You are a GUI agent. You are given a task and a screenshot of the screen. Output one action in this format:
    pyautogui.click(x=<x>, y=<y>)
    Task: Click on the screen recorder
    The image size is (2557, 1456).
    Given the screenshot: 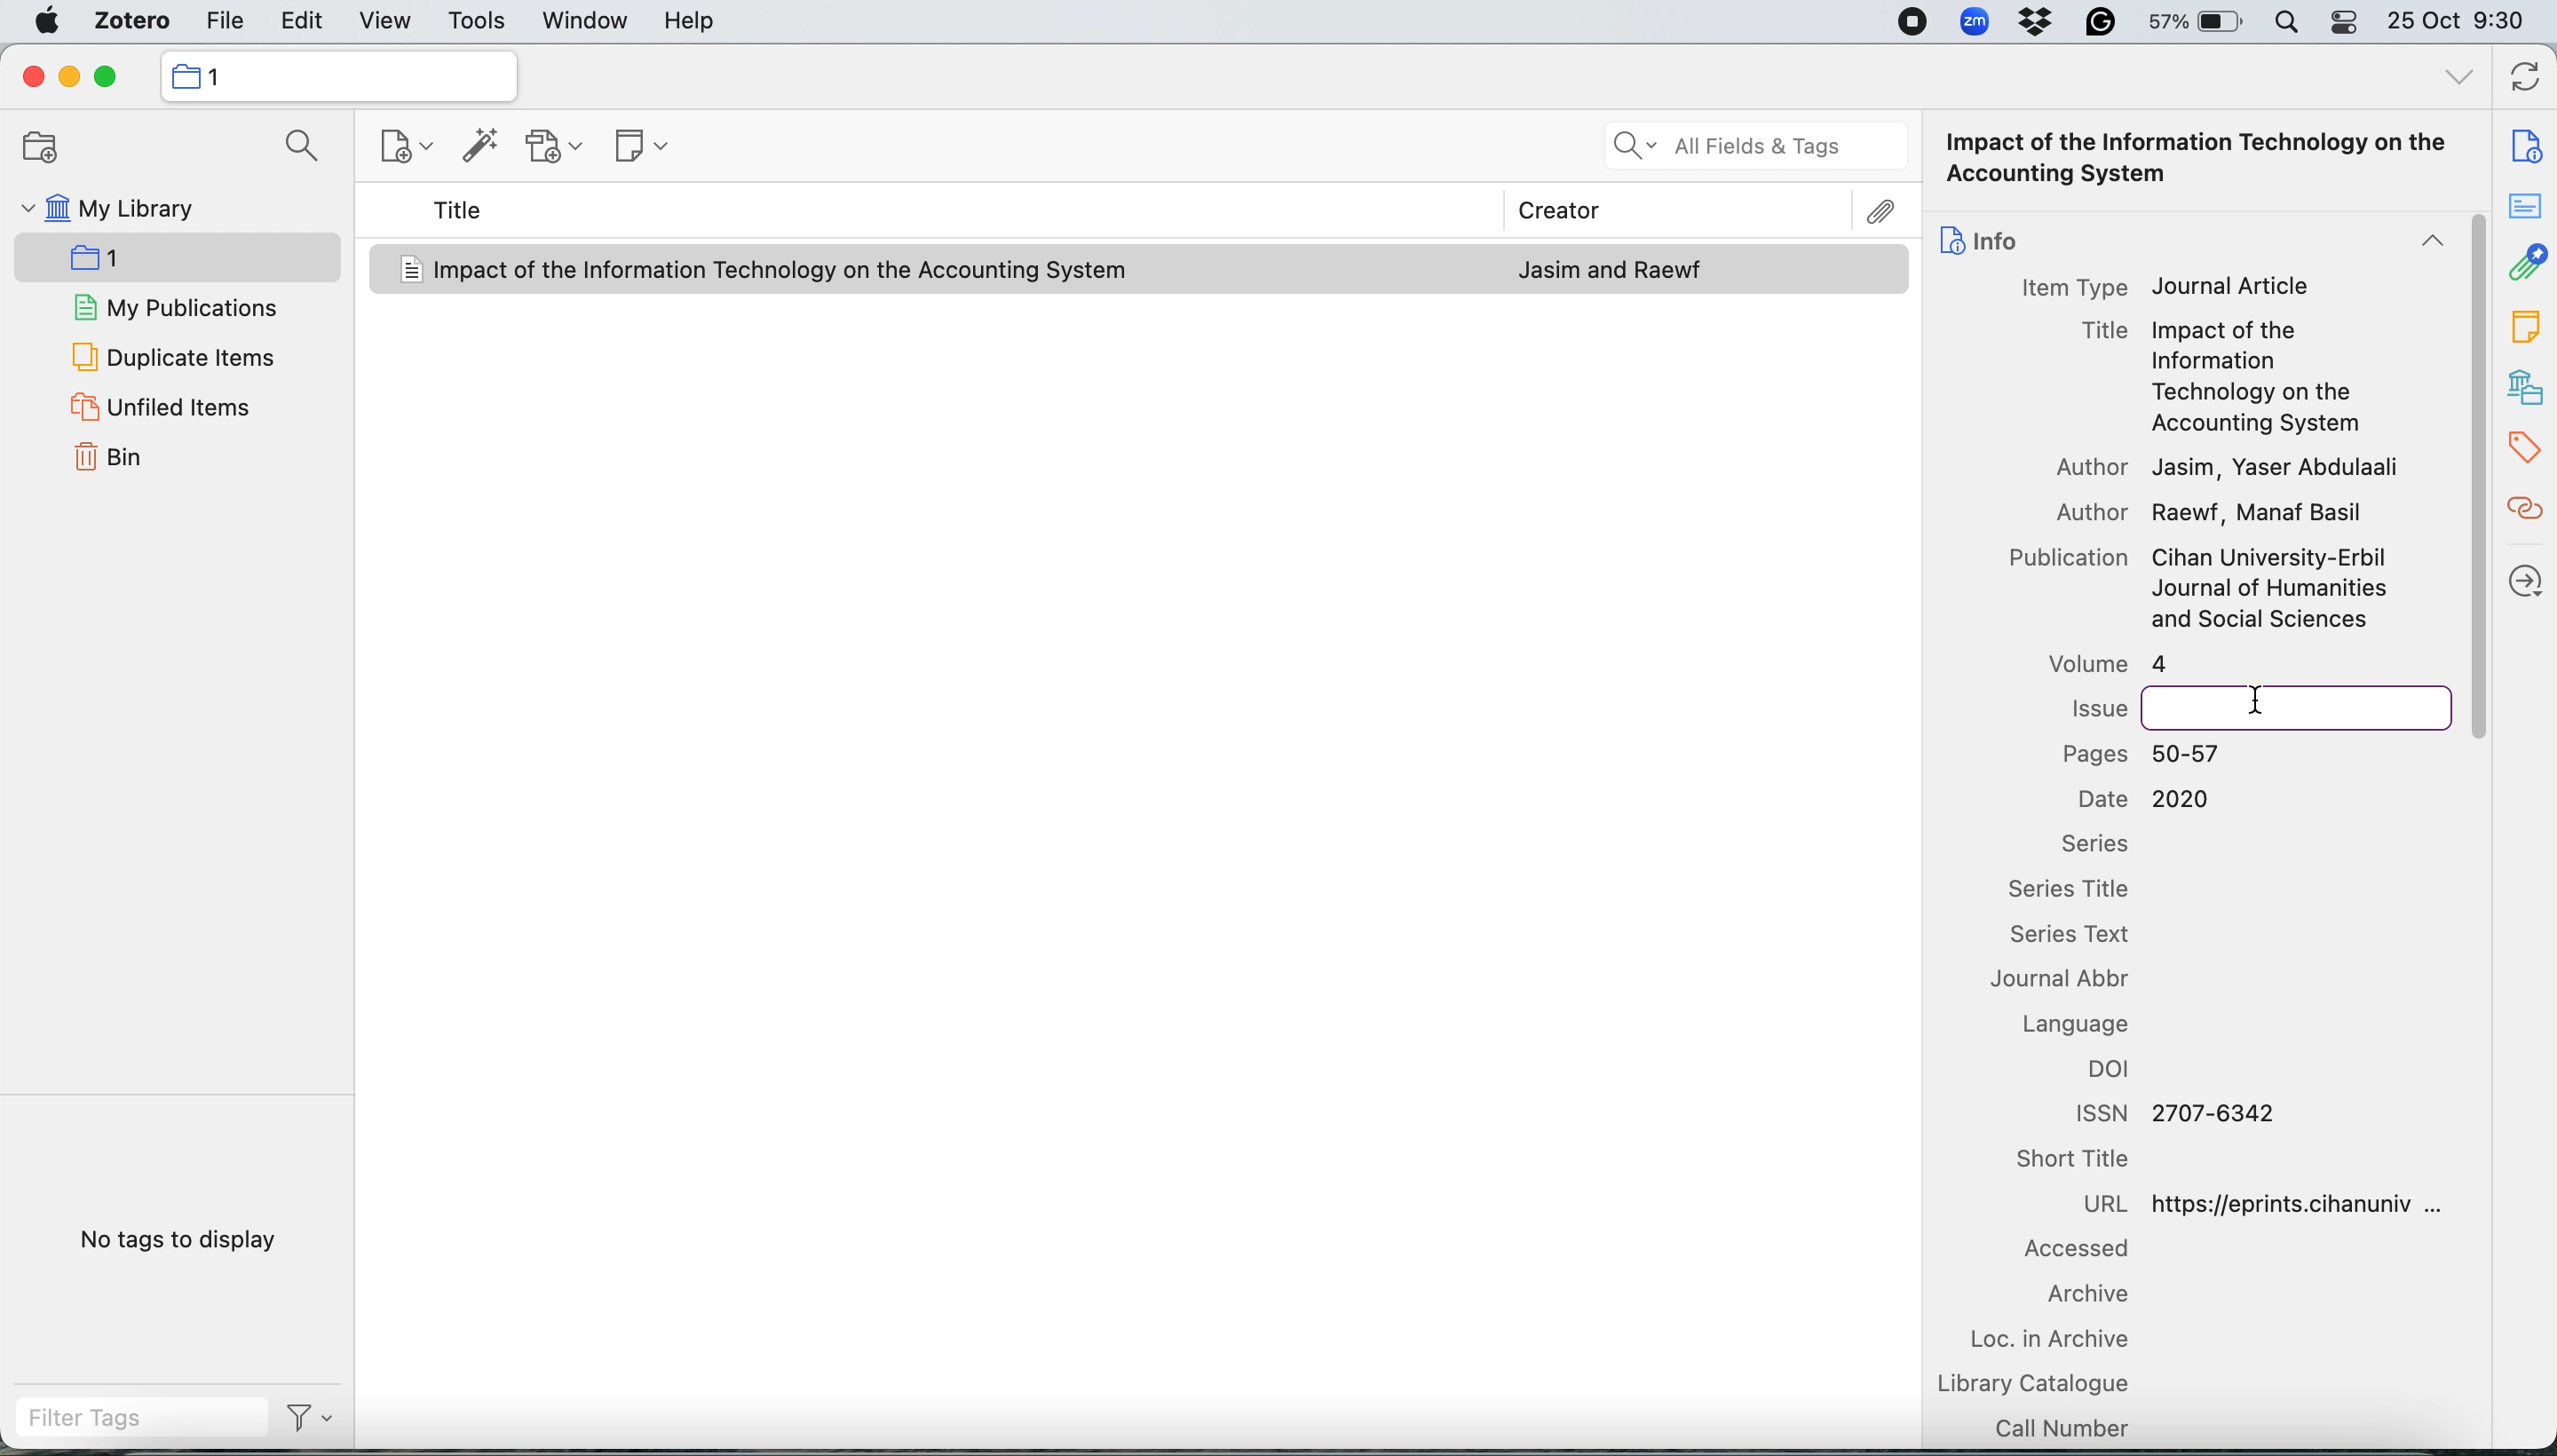 What is the action you would take?
    pyautogui.click(x=1912, y=21)
    